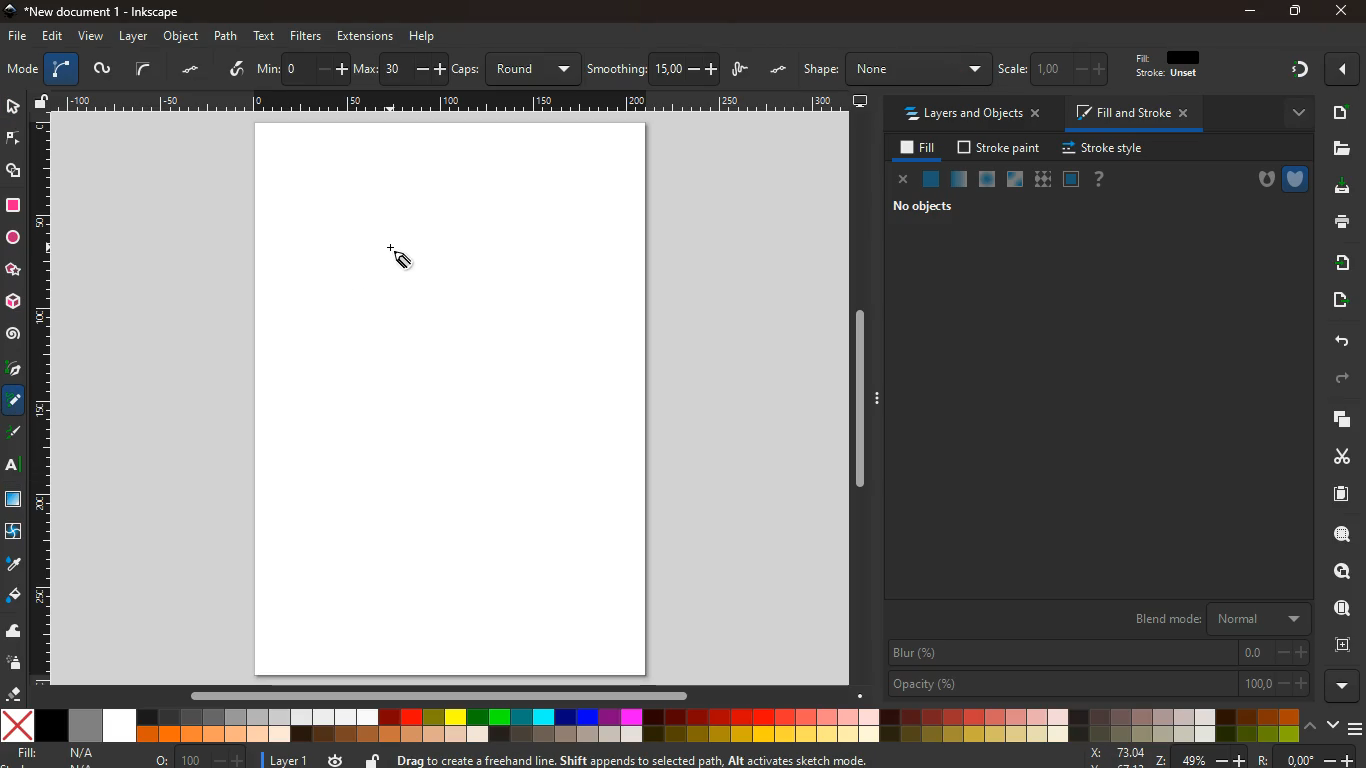 Image resolution: width=1366 pixels, height=768 pixels. I want to click on Scale, so click(454, 101).